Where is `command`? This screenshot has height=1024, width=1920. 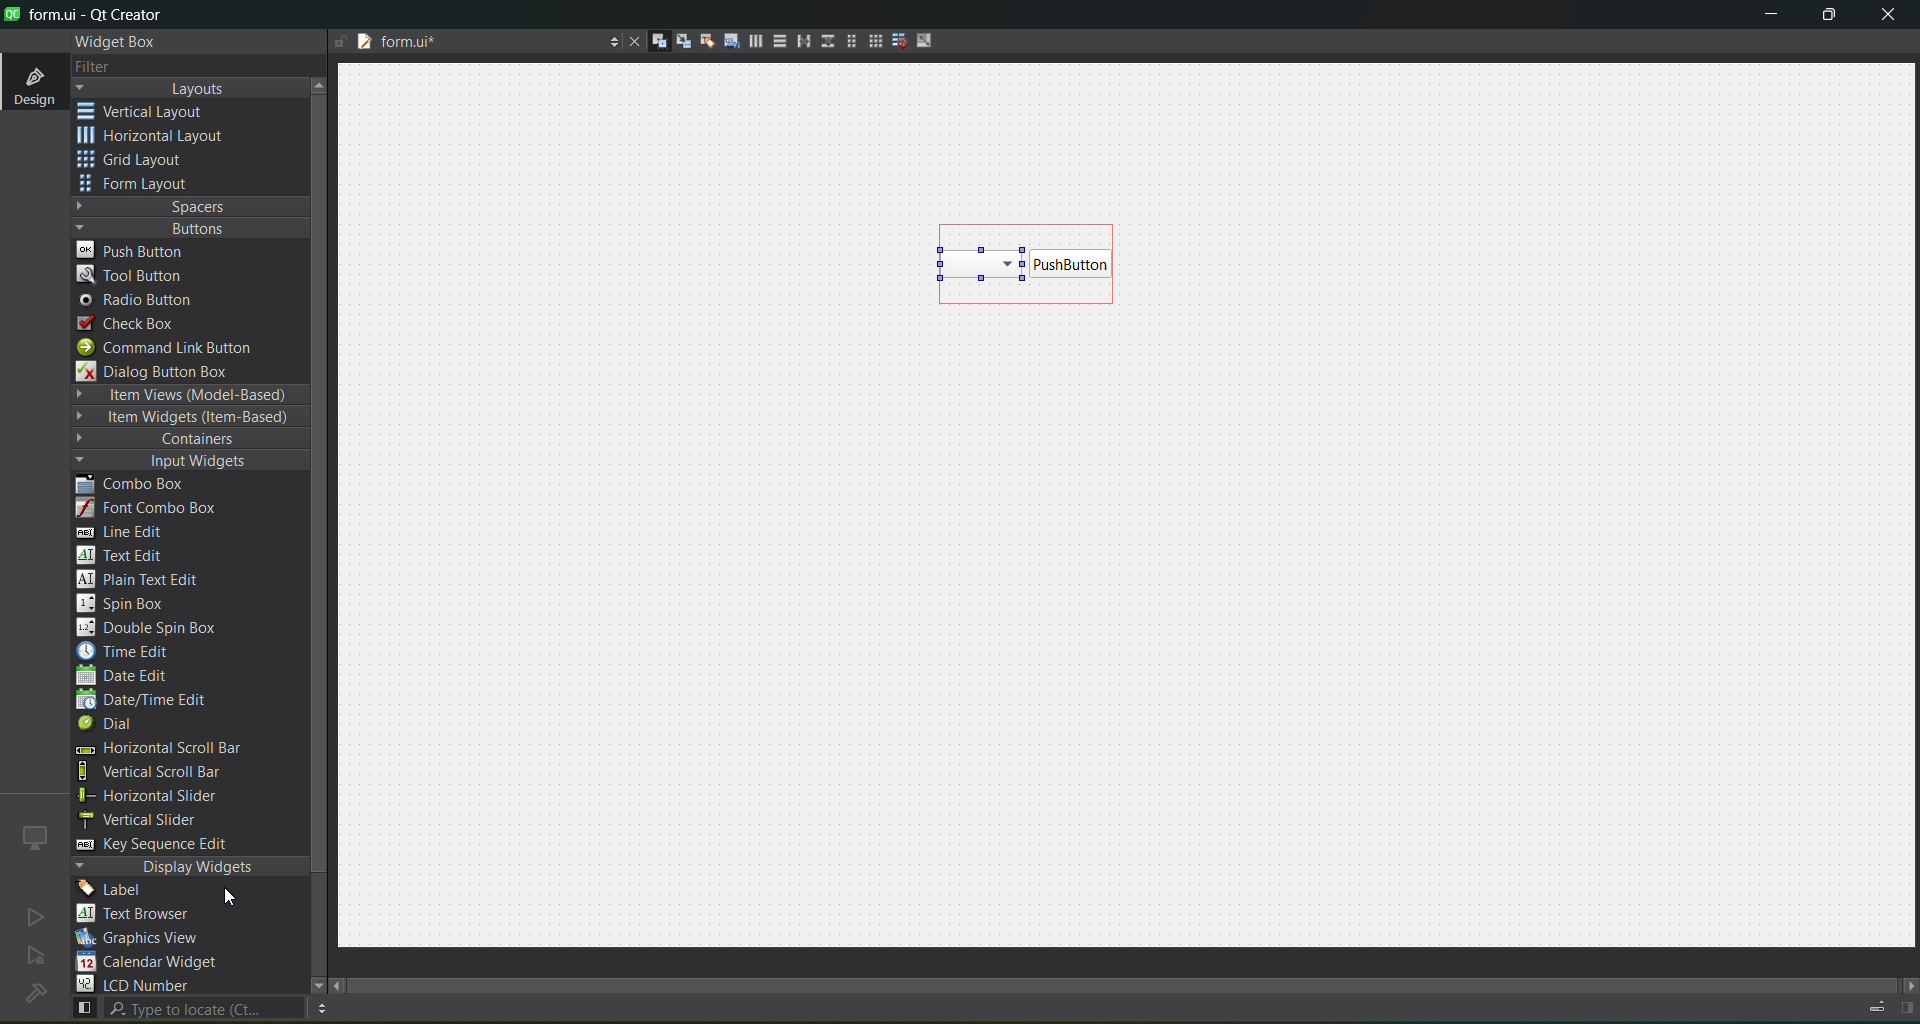
command is located at coordinates (178, 350).